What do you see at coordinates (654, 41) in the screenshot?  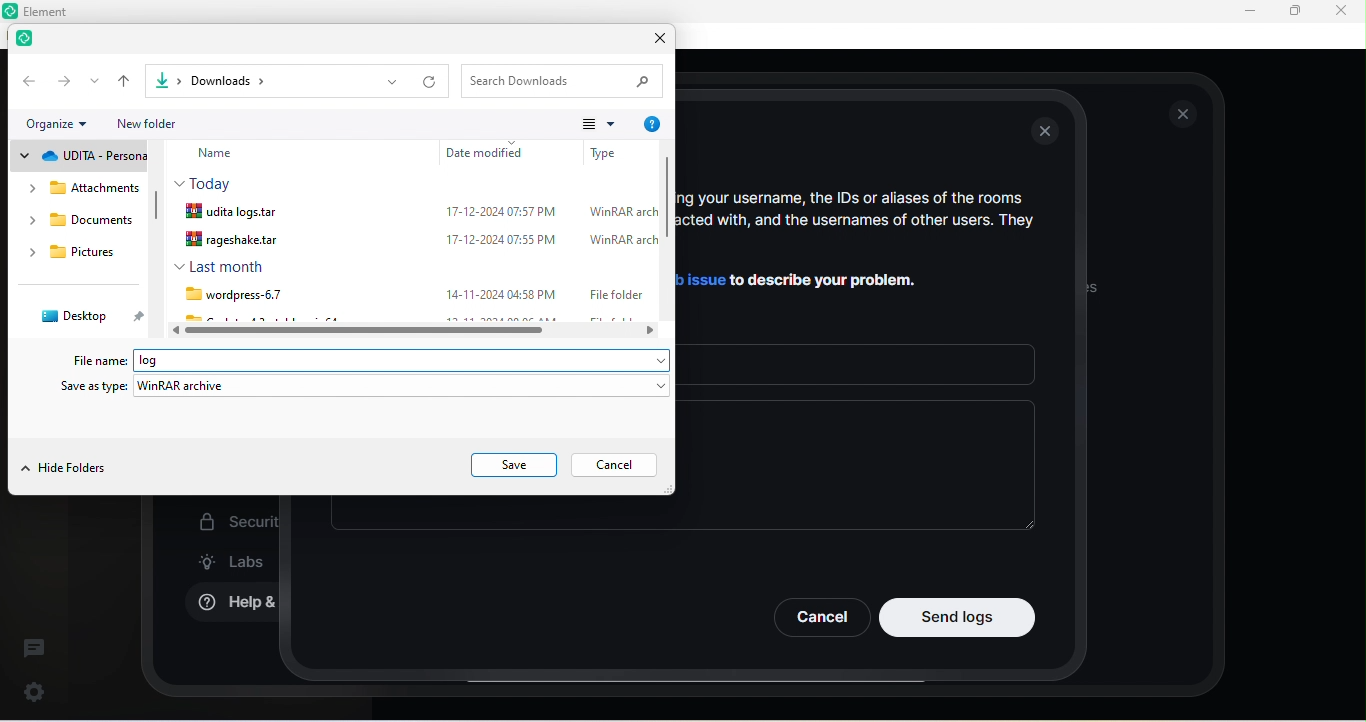 I see `close` at bounding box center [654, 41].